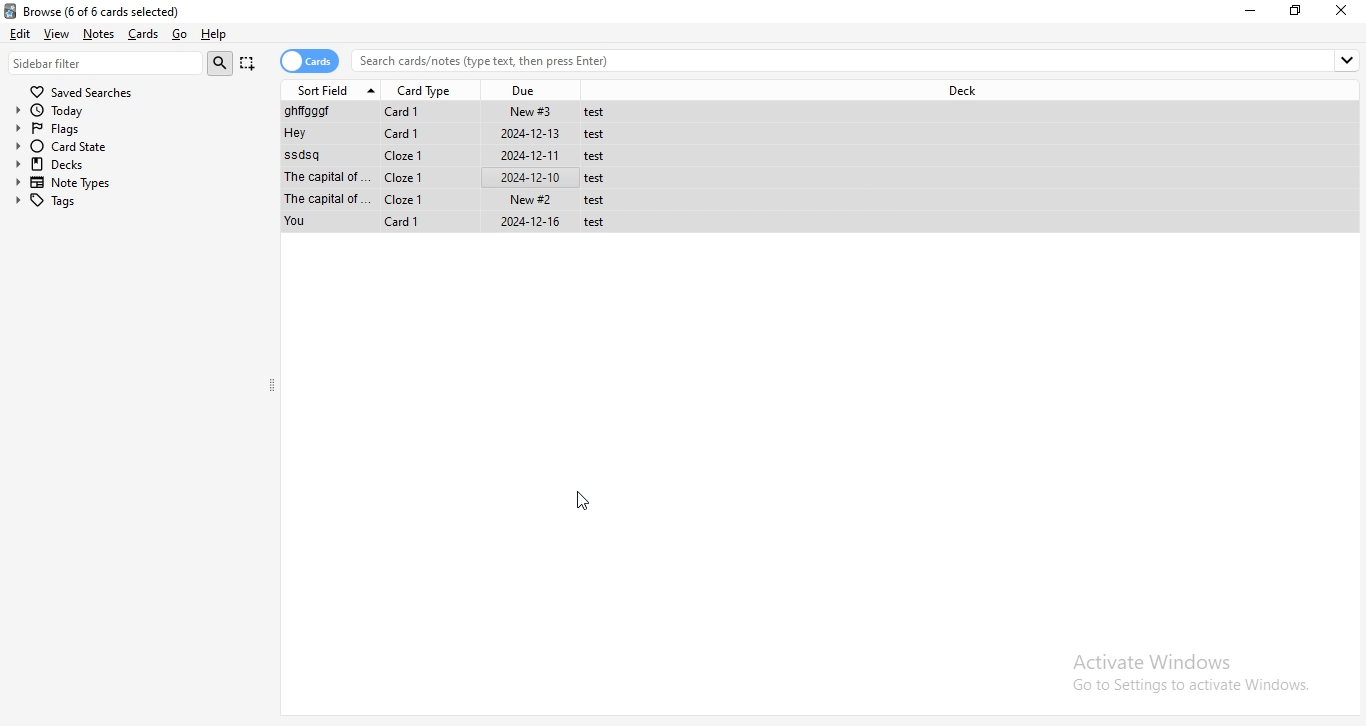 Image resolution: width=1366 pixels, height=726 pixels. Describe the element at coordinates (311, 61) in the screenshot. I see `cards` at that location.